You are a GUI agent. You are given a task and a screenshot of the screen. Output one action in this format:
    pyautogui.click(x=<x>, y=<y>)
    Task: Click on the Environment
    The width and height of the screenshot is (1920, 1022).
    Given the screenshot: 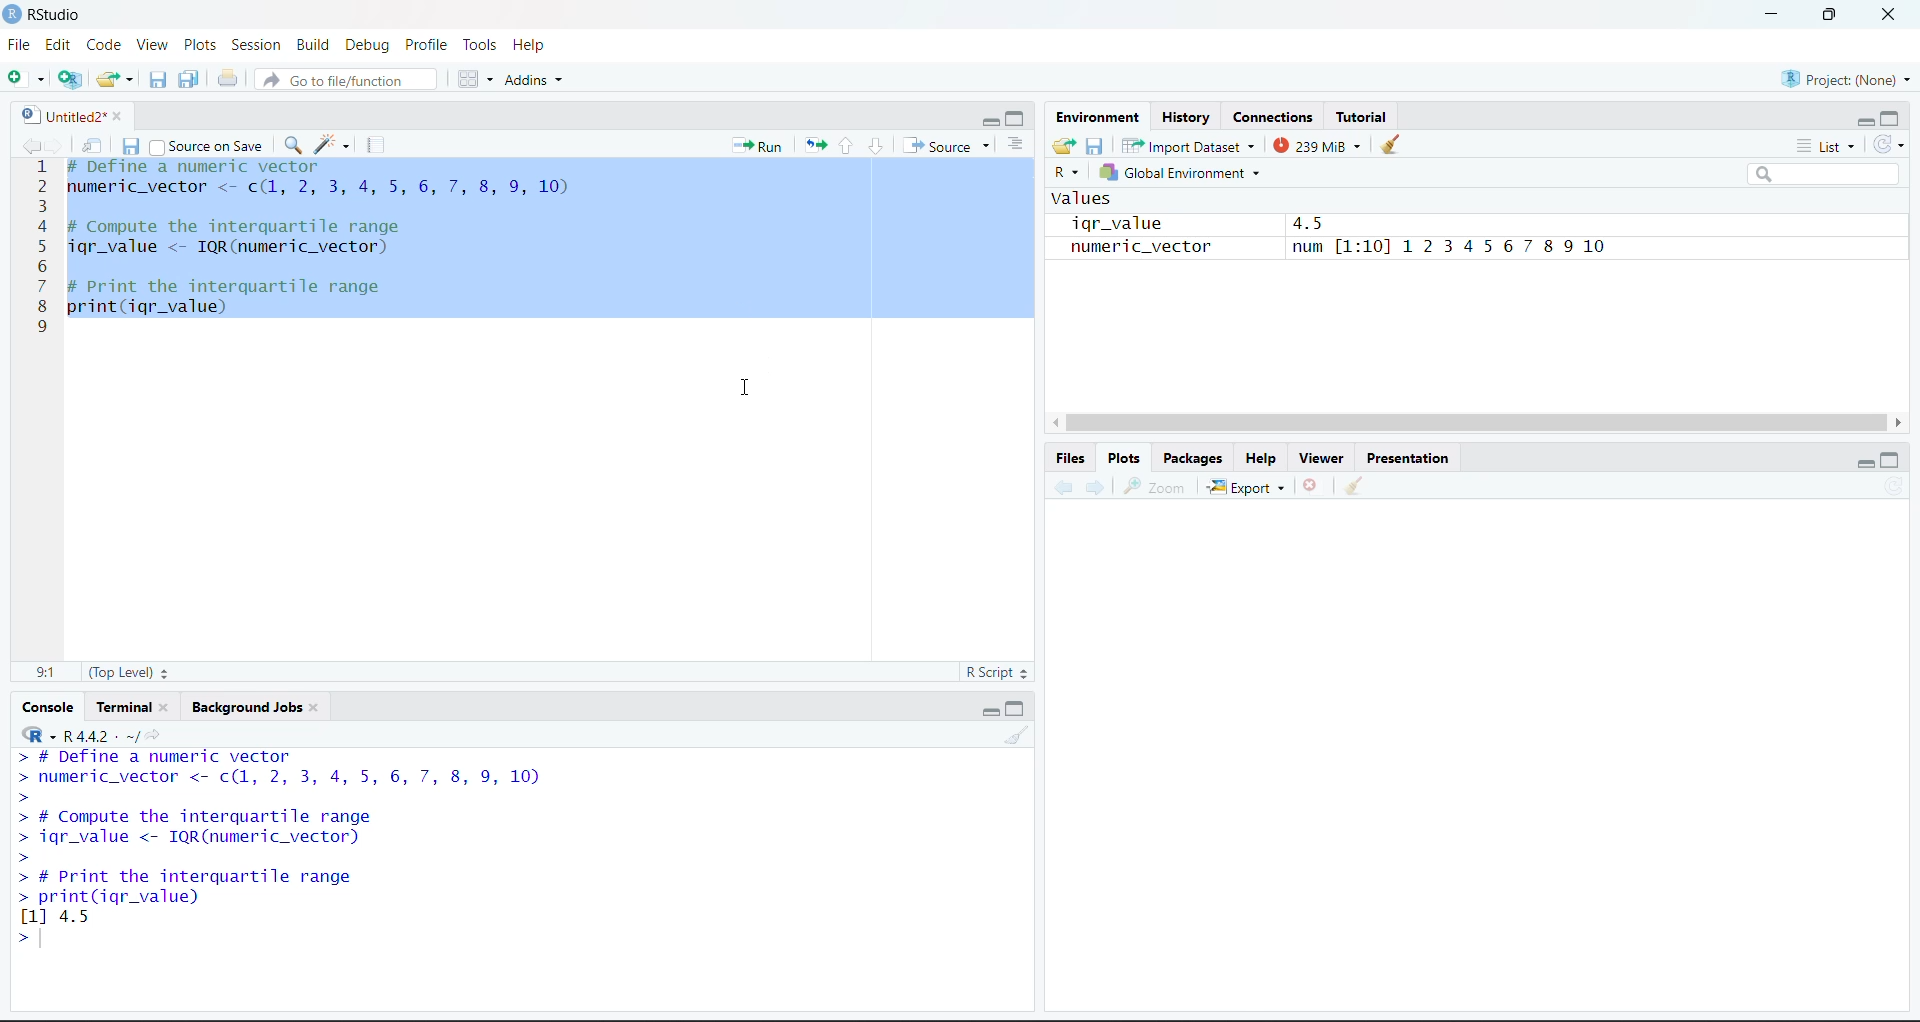 What is the action you would take?
    pyautogui.click(x=1099, y=120)
    